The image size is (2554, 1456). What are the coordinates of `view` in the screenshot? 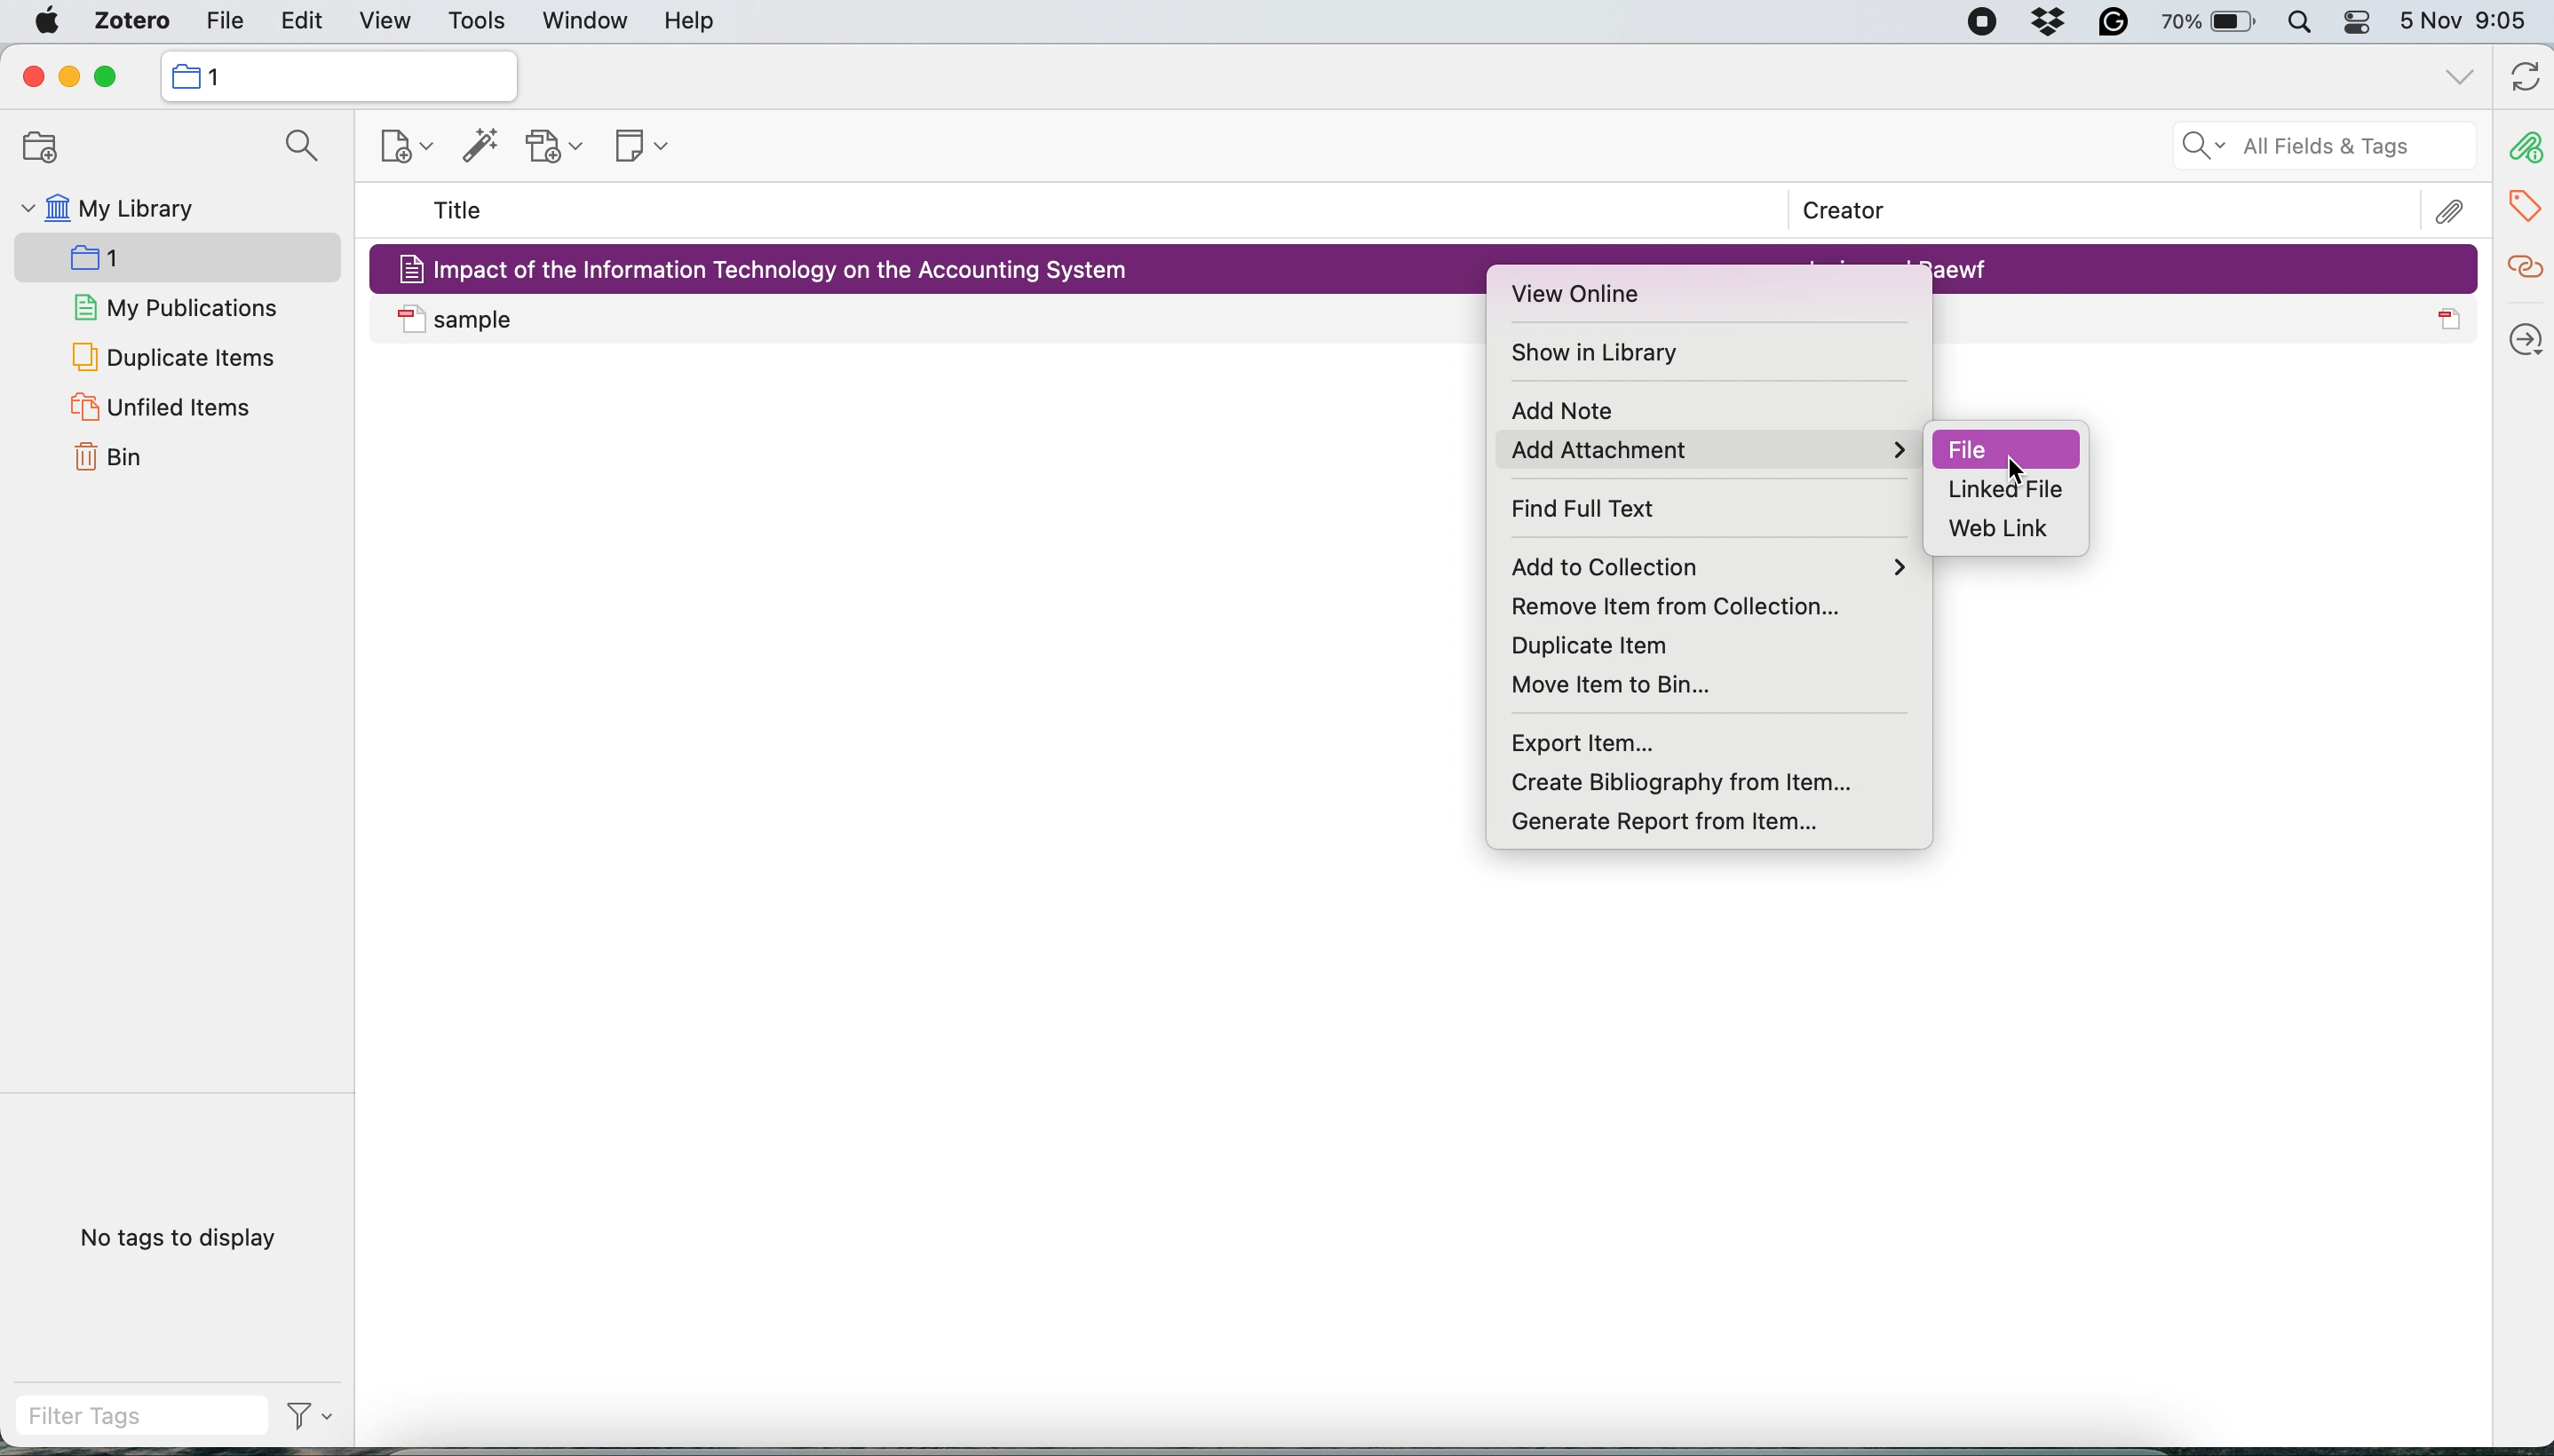 It's located at (385, 23).